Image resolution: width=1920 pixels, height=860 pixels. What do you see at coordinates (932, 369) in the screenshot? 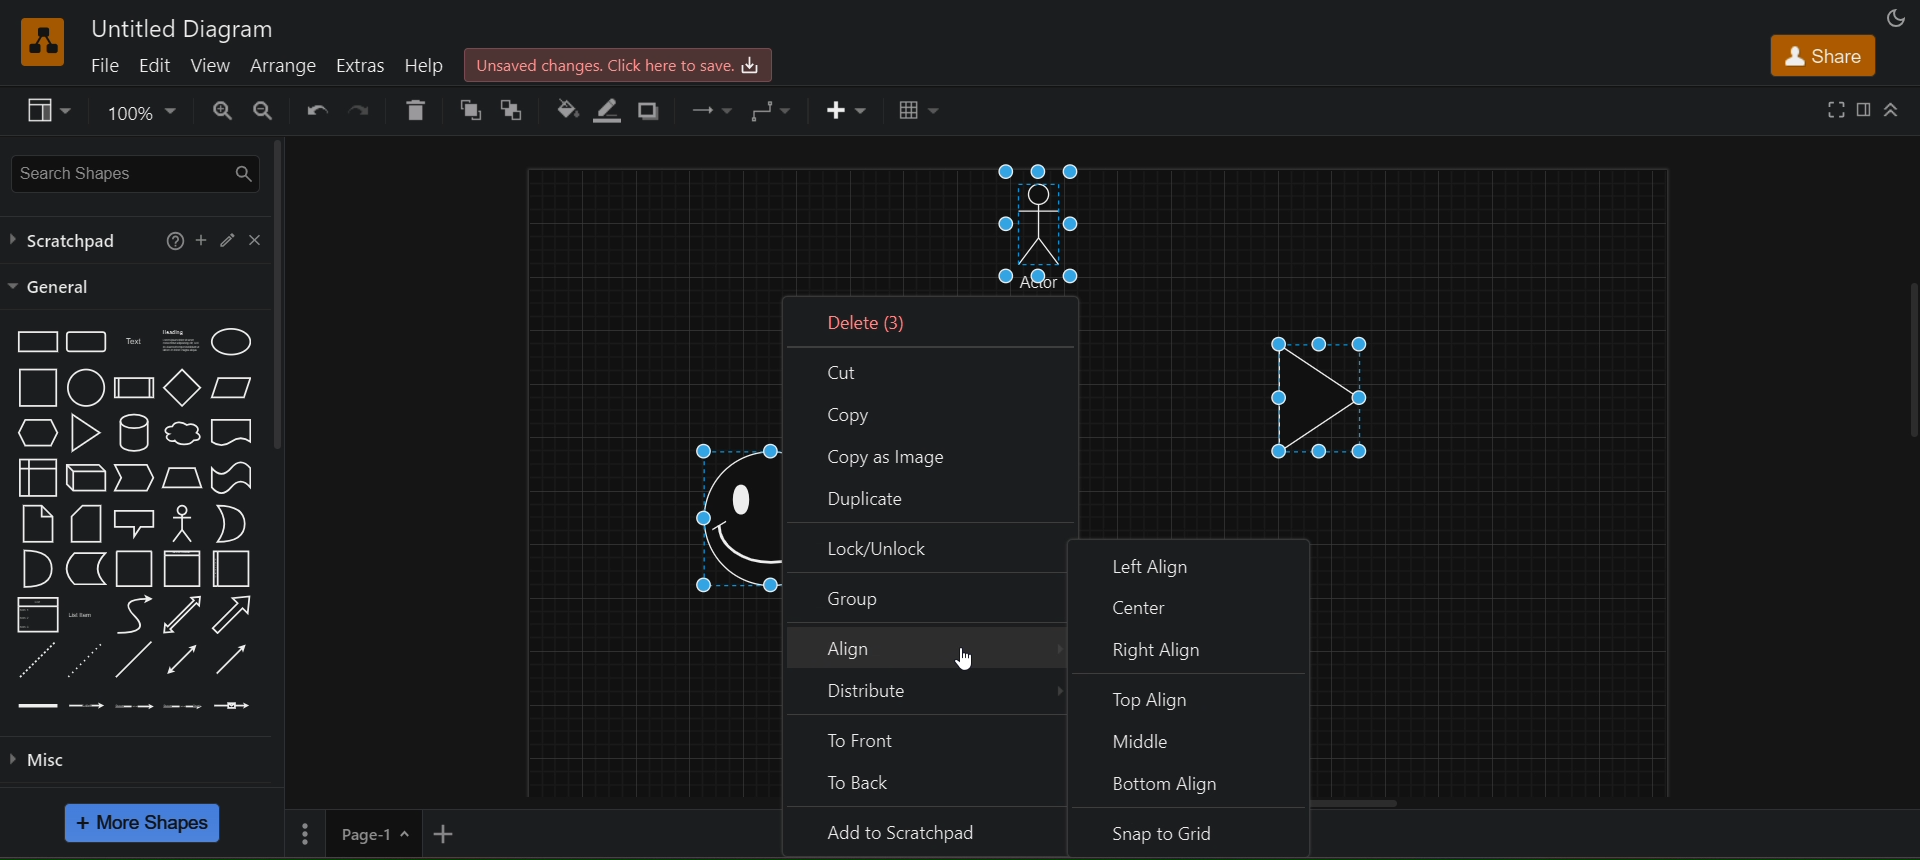
I see `cut` at bounding box center [932, 369].